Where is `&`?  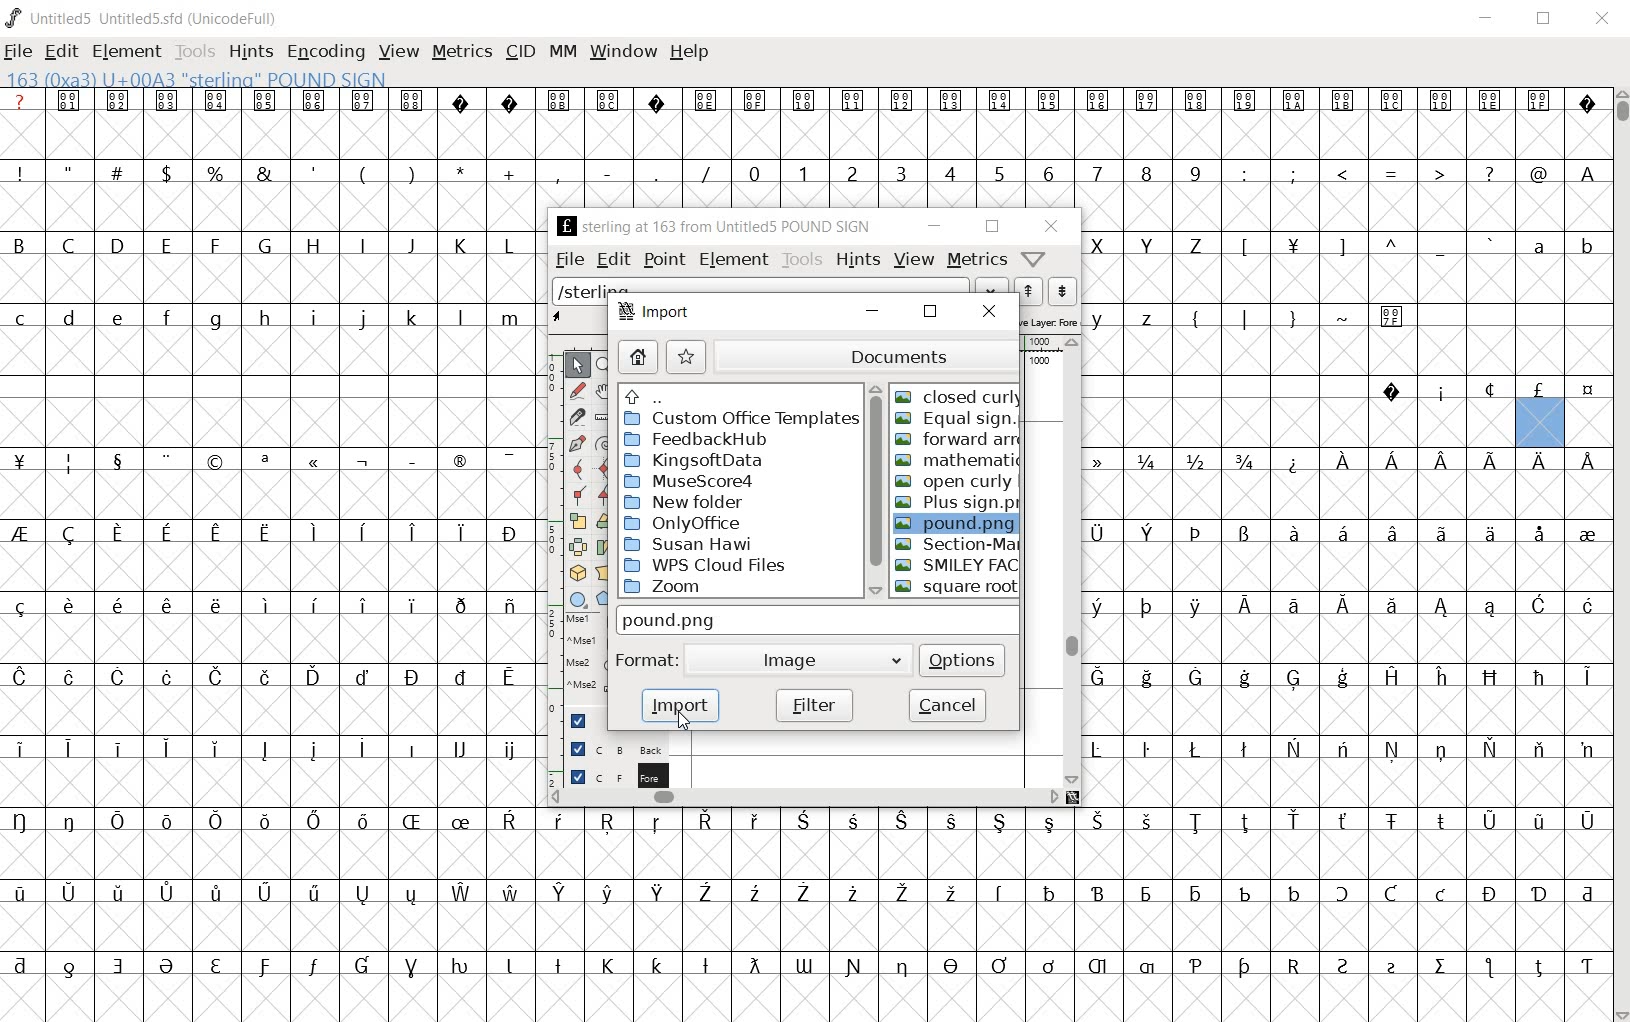 & is located at coordinates (267, 172).